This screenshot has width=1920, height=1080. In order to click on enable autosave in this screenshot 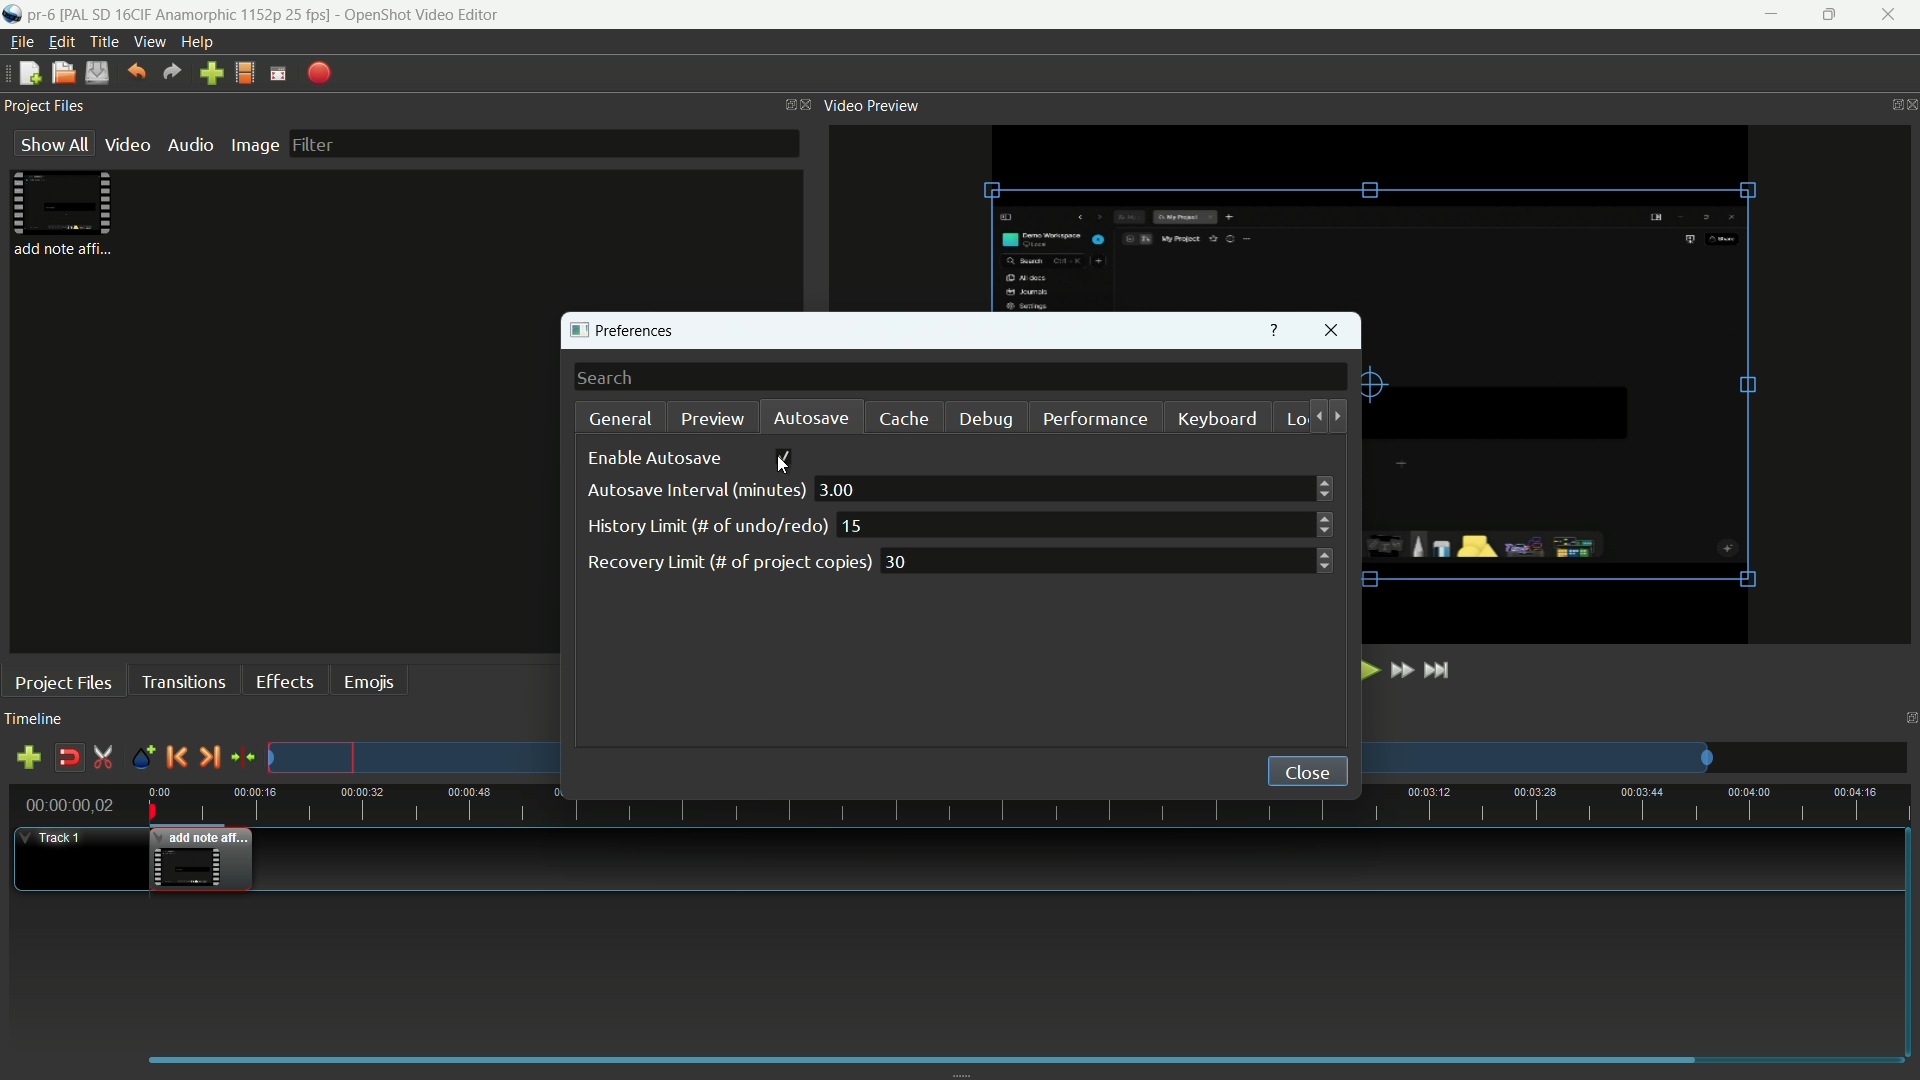, I will do `click(656, 459)`.